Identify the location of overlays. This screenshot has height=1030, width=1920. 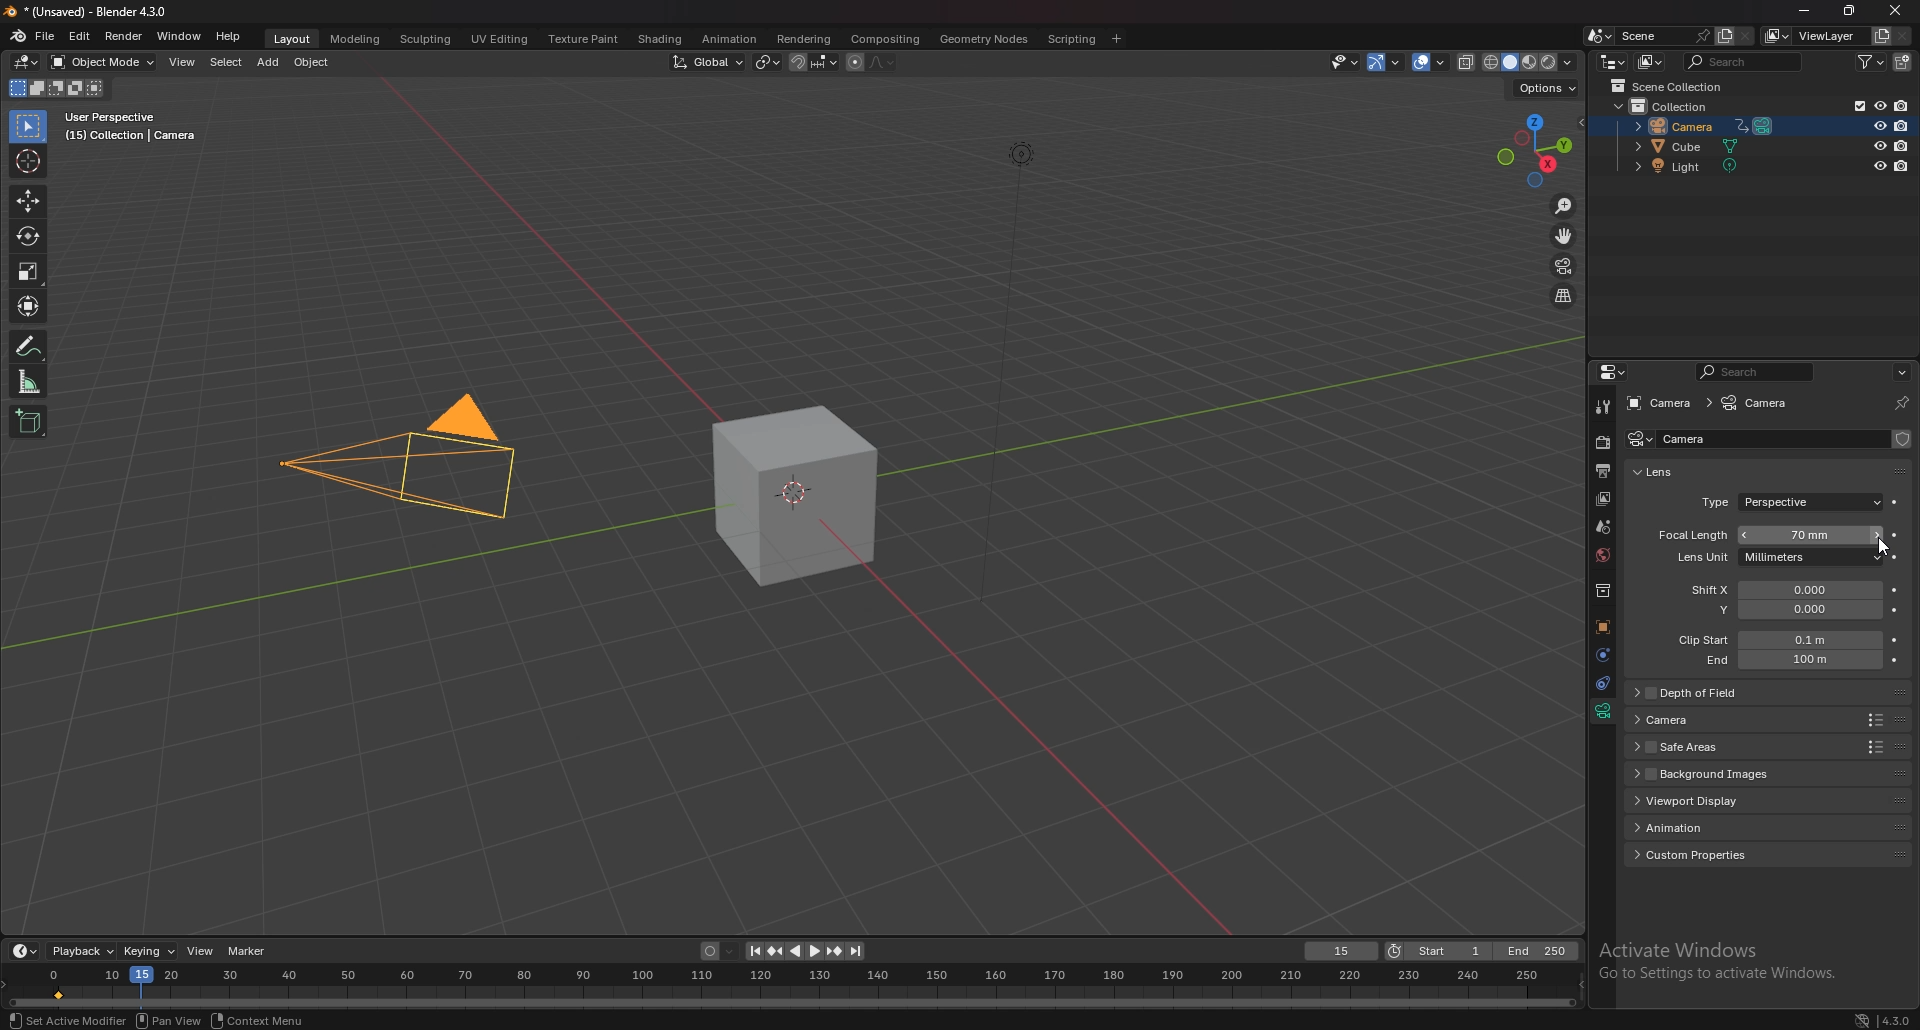
(1431, 64).